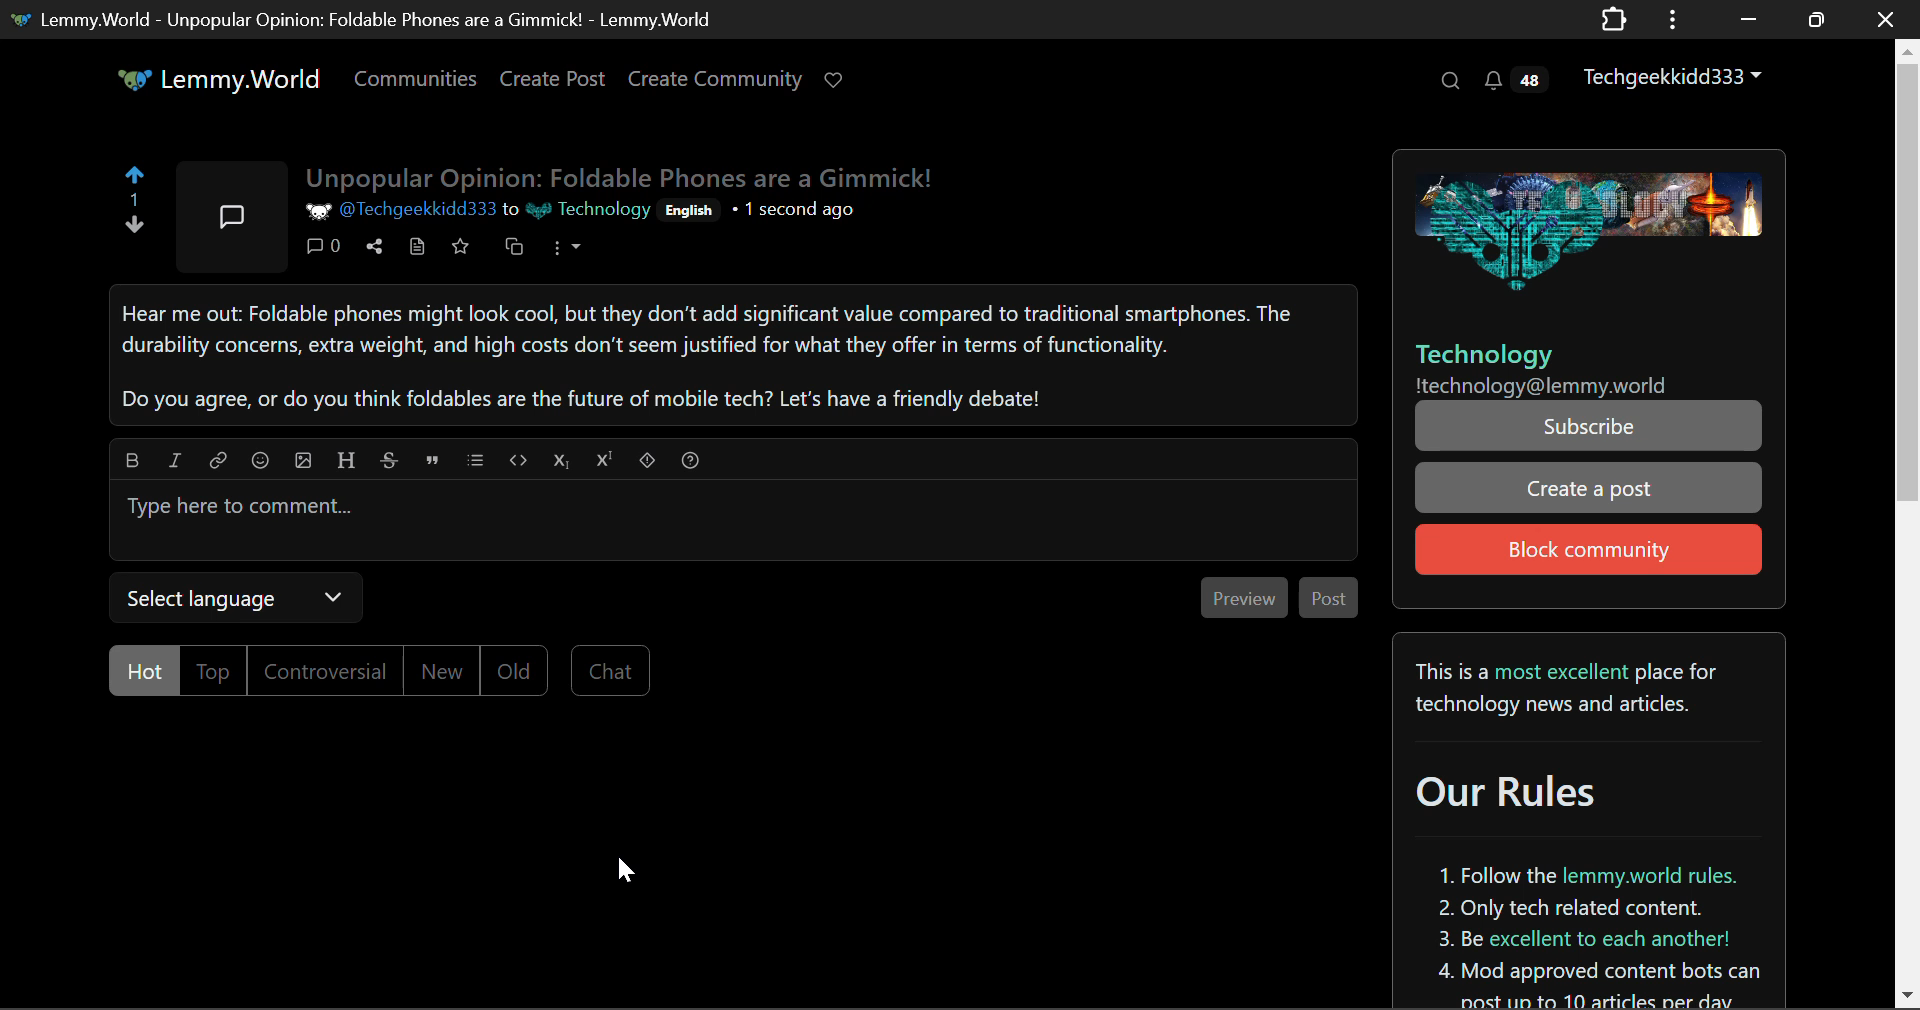 Image resolution: width=1920 pixels, height=1010 pixels. Describe the element at coordinates (377, 248) in the screenshot. I see `Share` at that location.